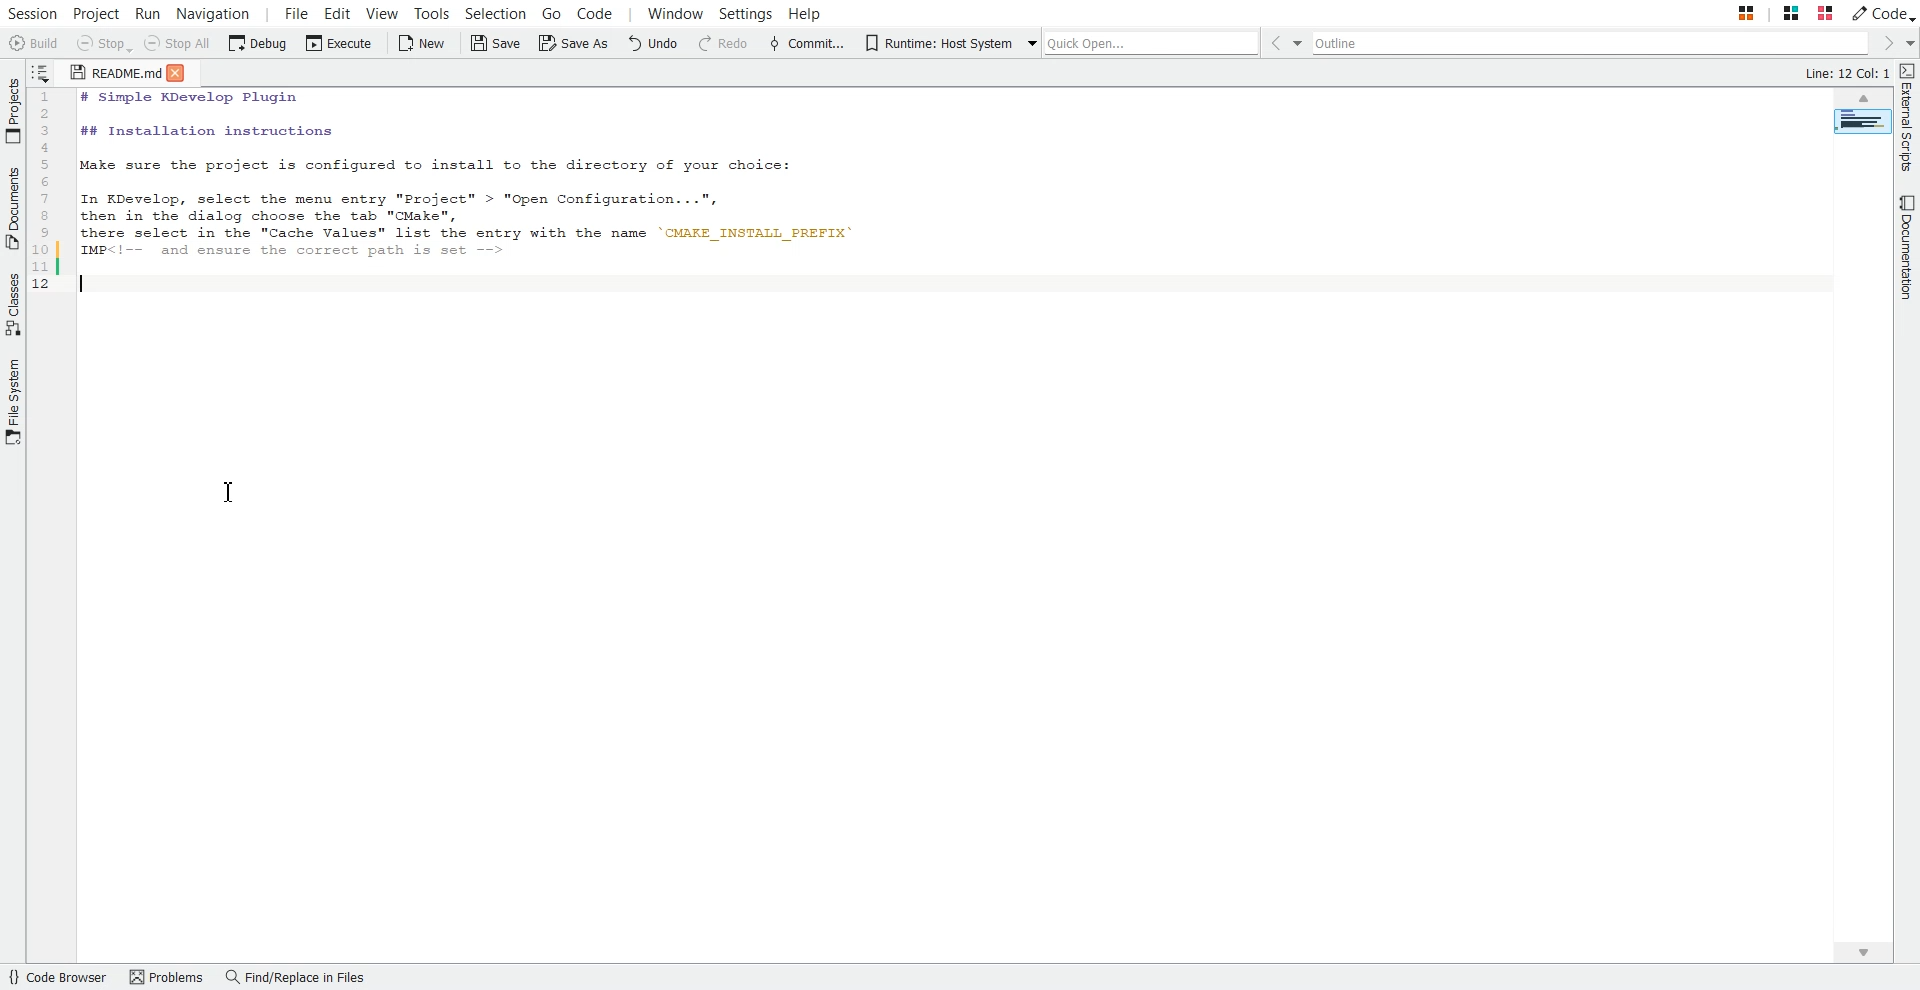 The height and width of the screenshot is (990, 1920). Describe the element at coordinates (282, 216) in the screenshot. I see `then in the dialog choose the tab "CMake",` at that location.